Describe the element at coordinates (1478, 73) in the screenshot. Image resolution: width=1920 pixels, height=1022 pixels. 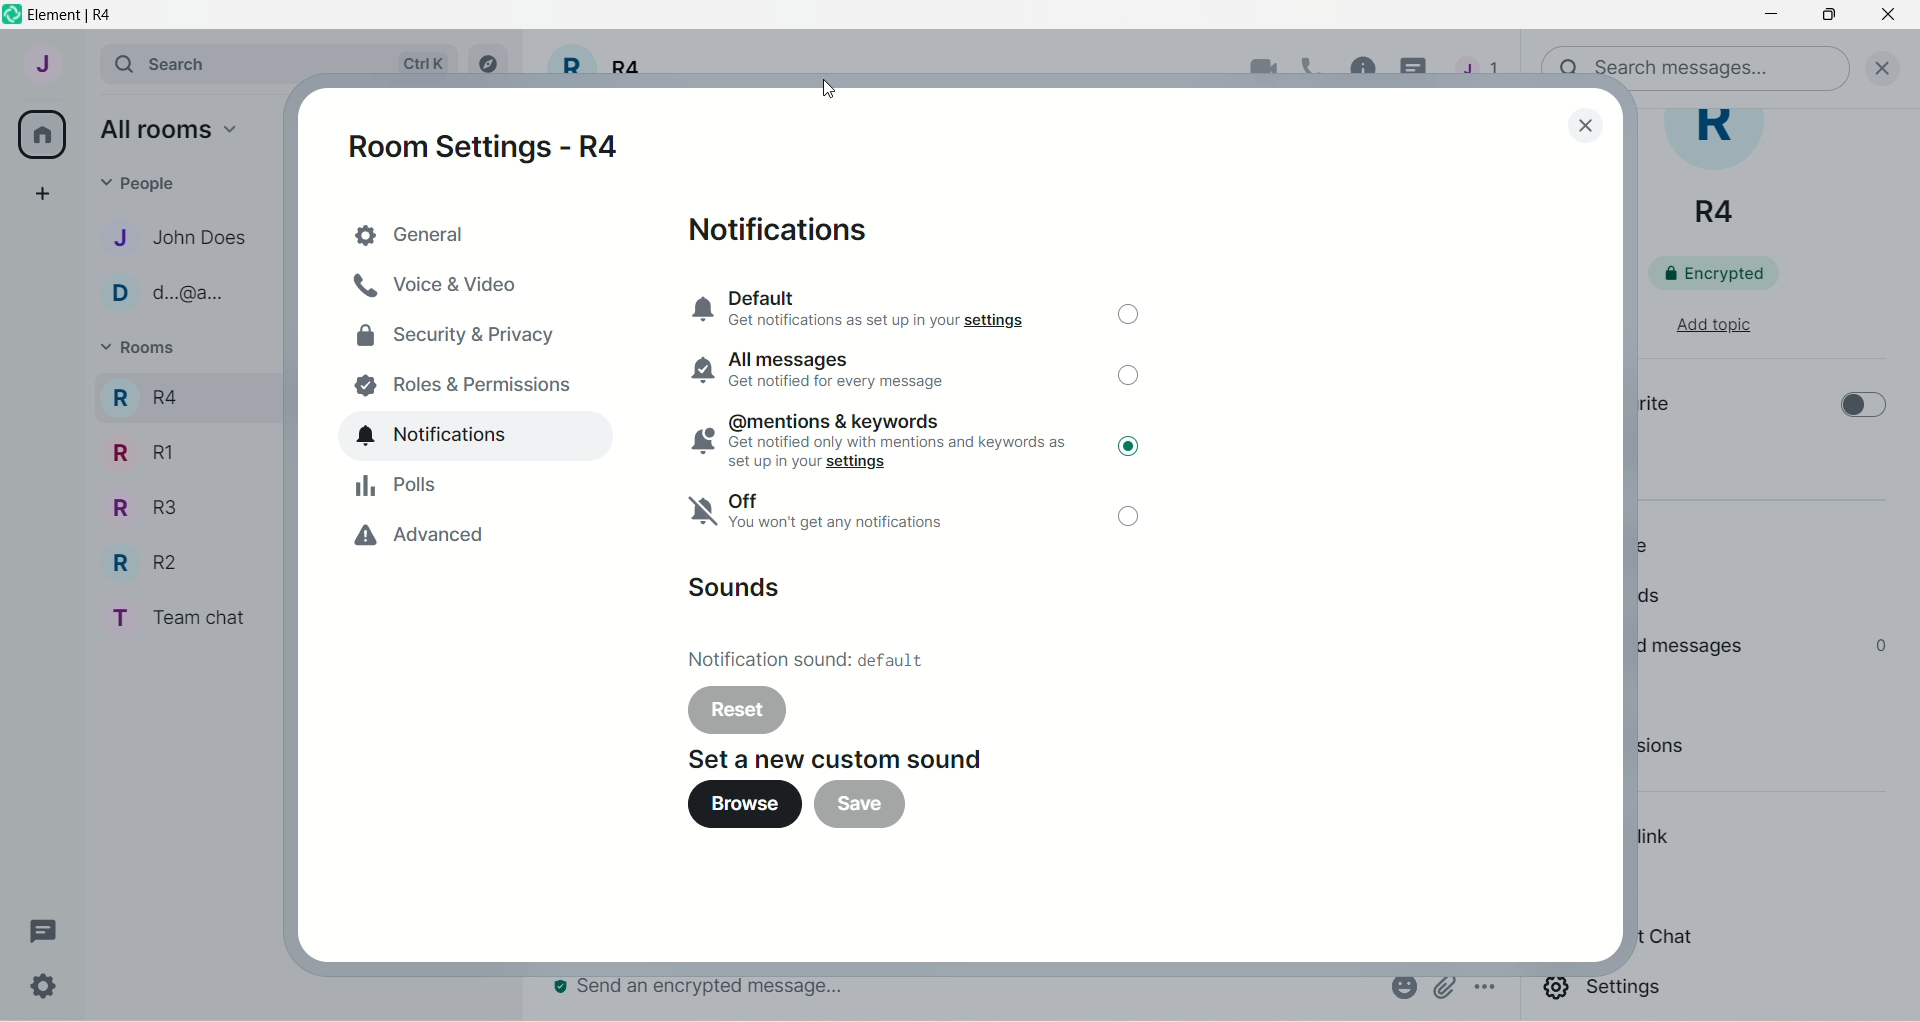
I see `threads` at that location.